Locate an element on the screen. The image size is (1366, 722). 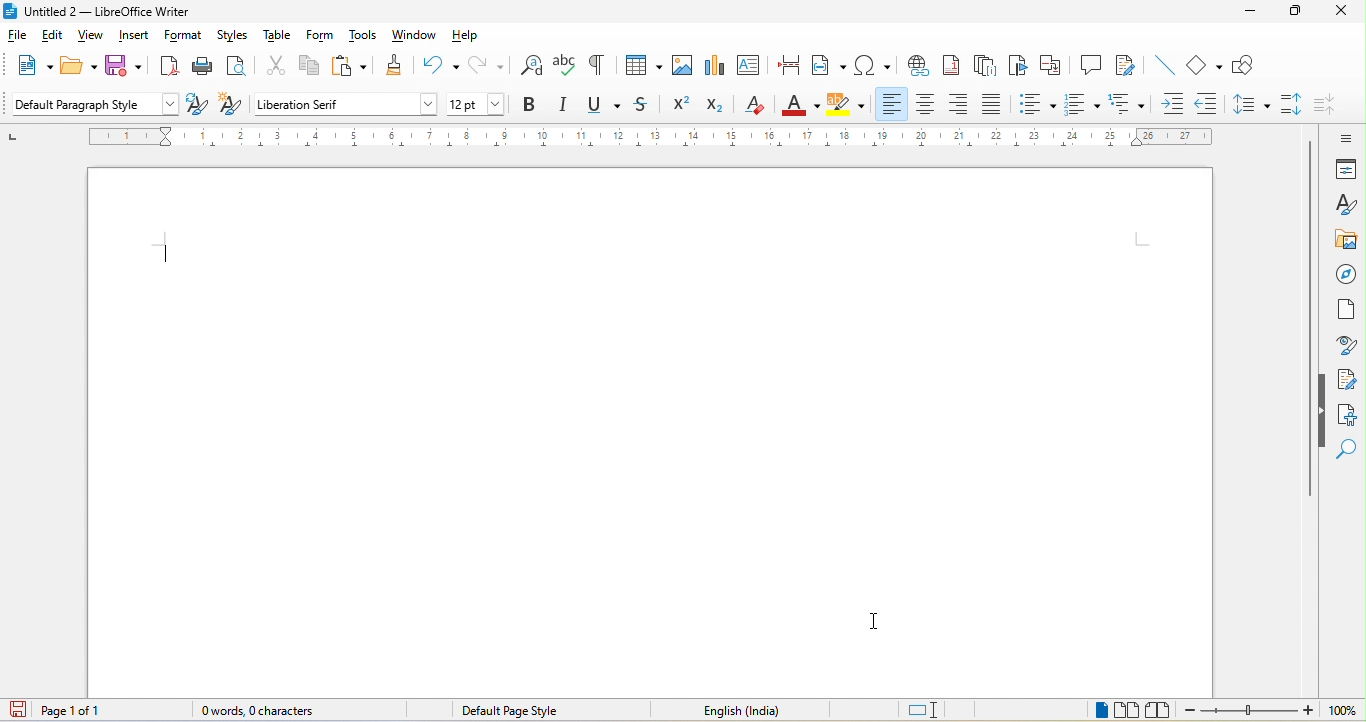
default page style is located at coordinates (522, 711).